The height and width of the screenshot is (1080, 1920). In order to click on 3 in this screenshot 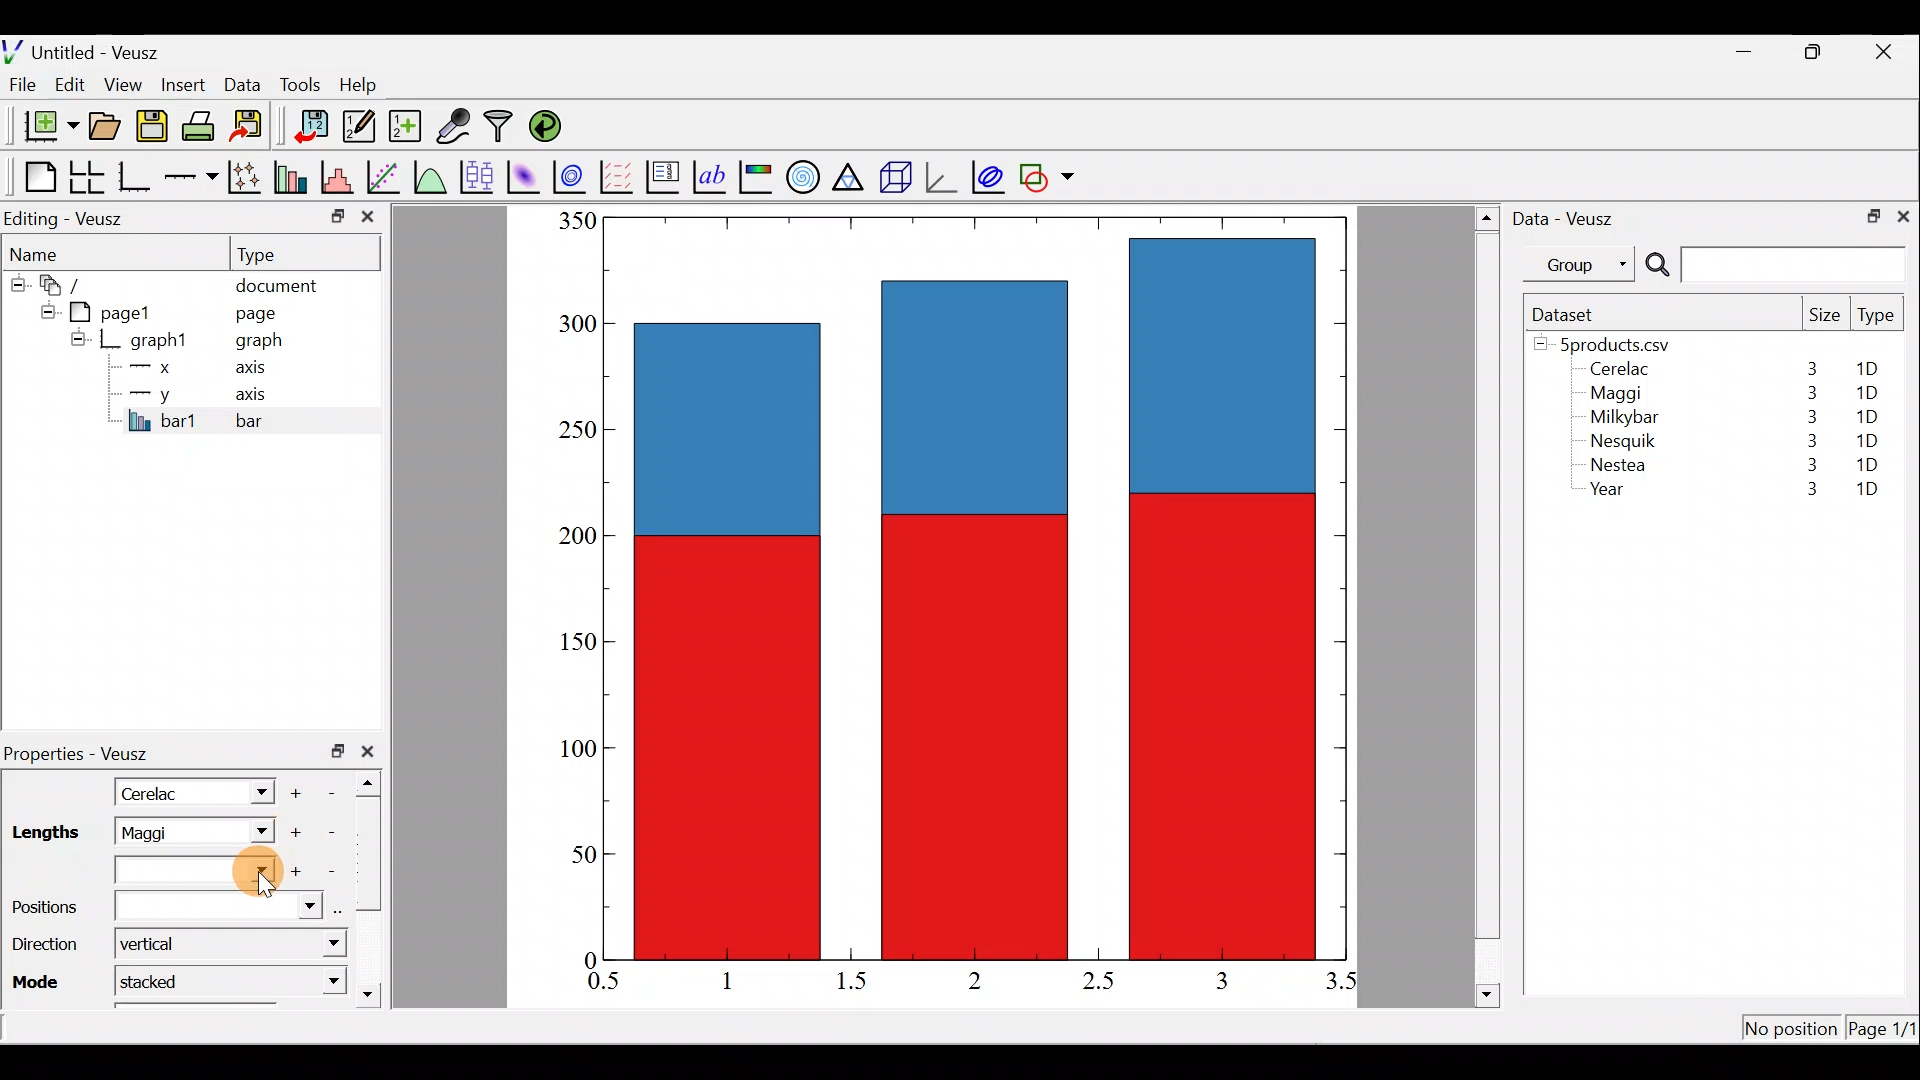, I will do `click(1808, 440)`.